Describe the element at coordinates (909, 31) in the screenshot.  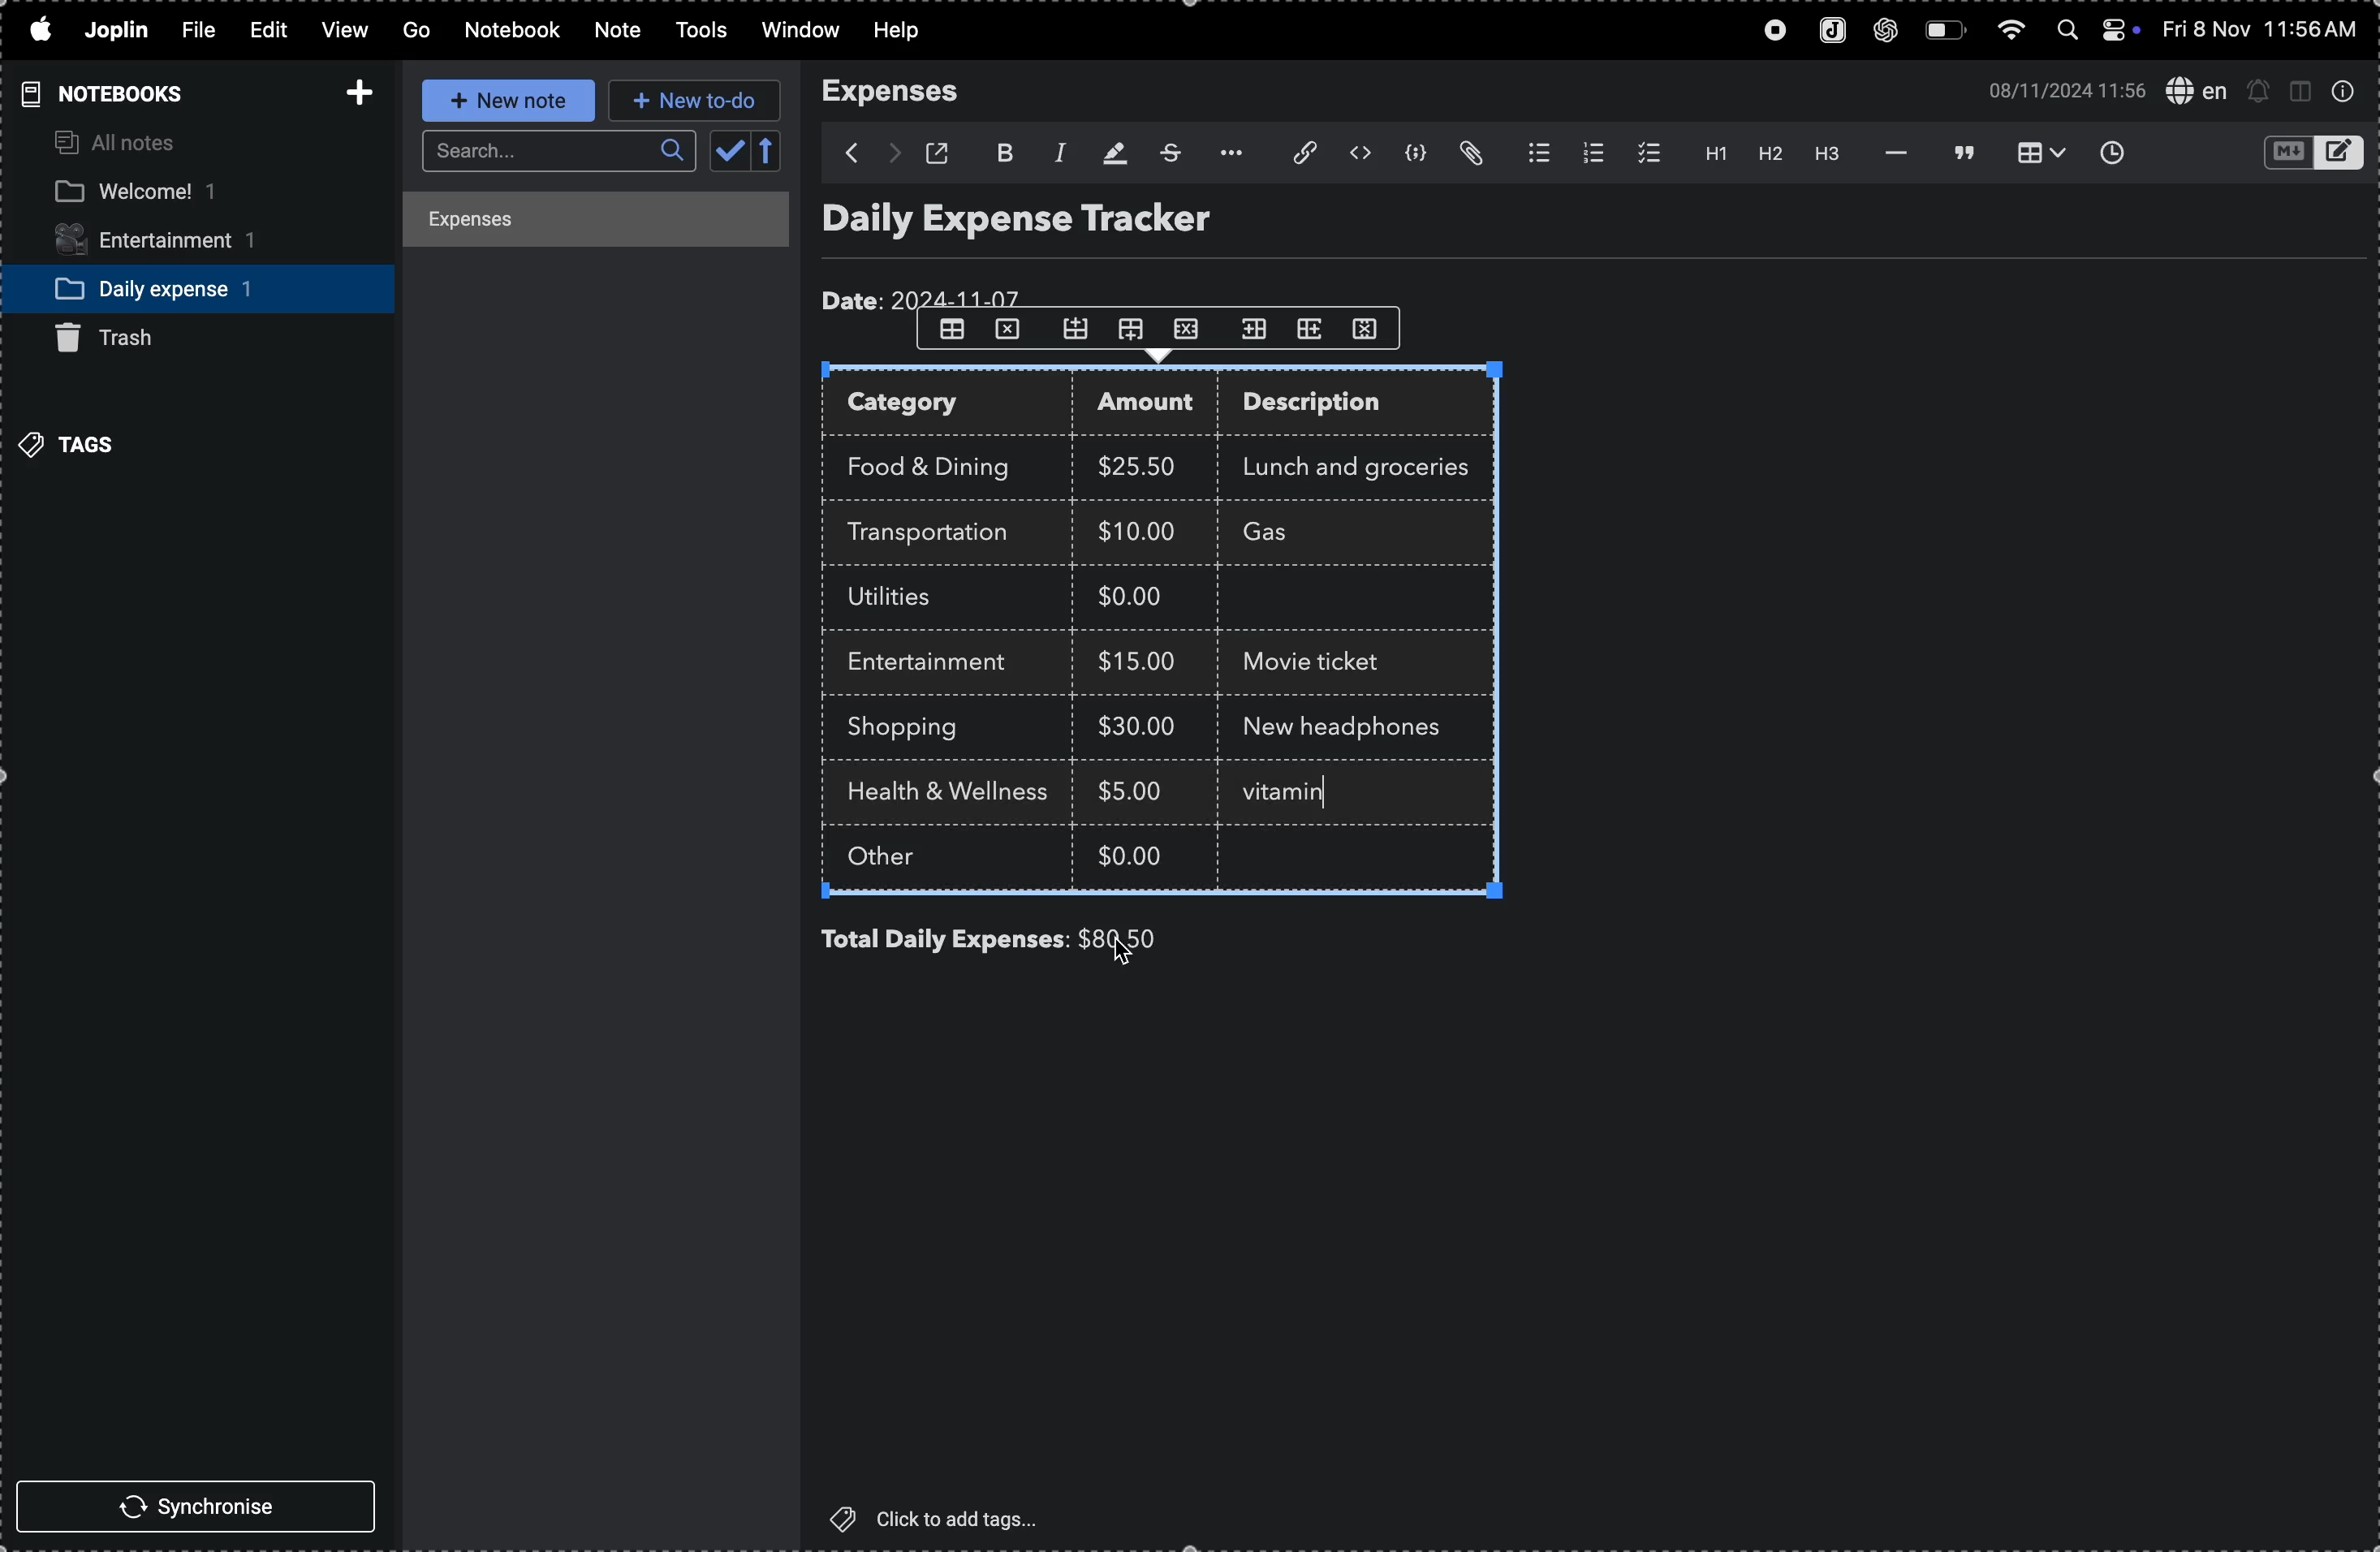
I see `help` at that location.